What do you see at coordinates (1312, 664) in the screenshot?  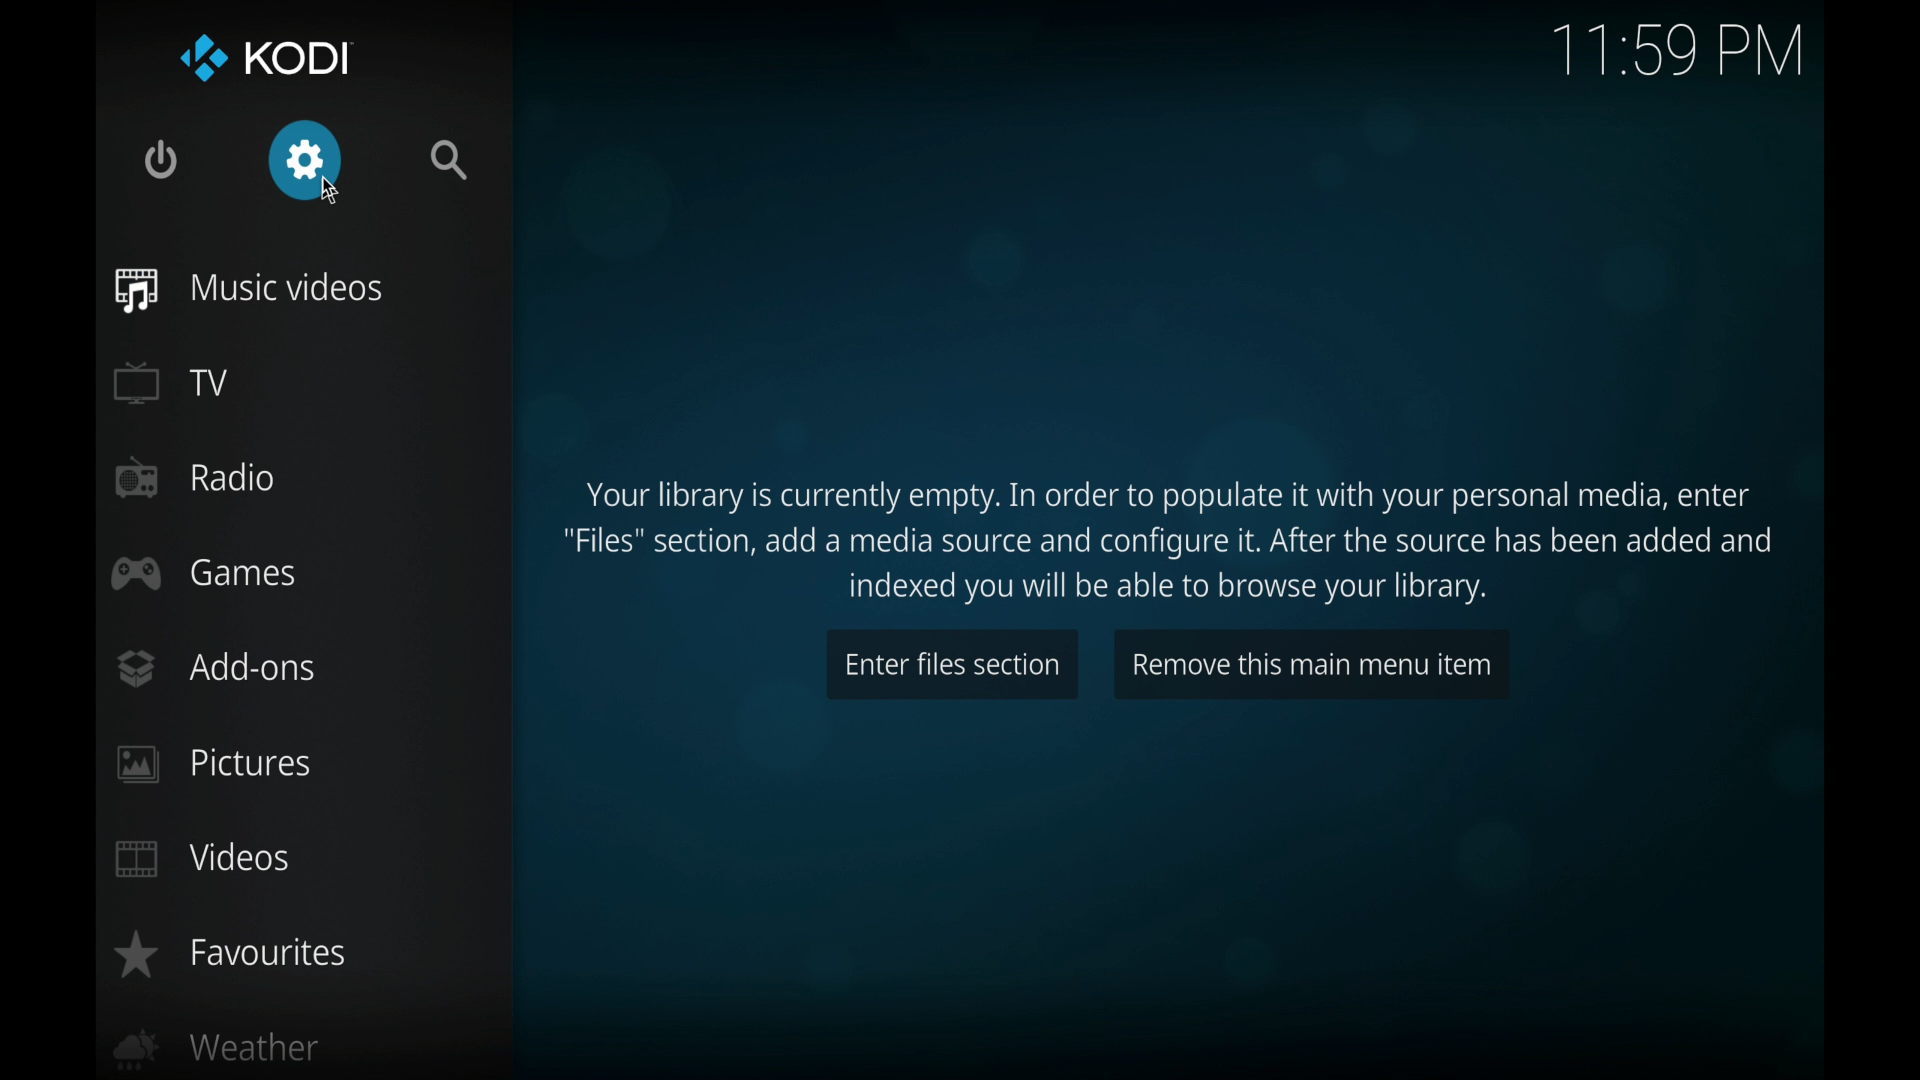 I see `remove this main menu item` at bounding box center [1312, 664].